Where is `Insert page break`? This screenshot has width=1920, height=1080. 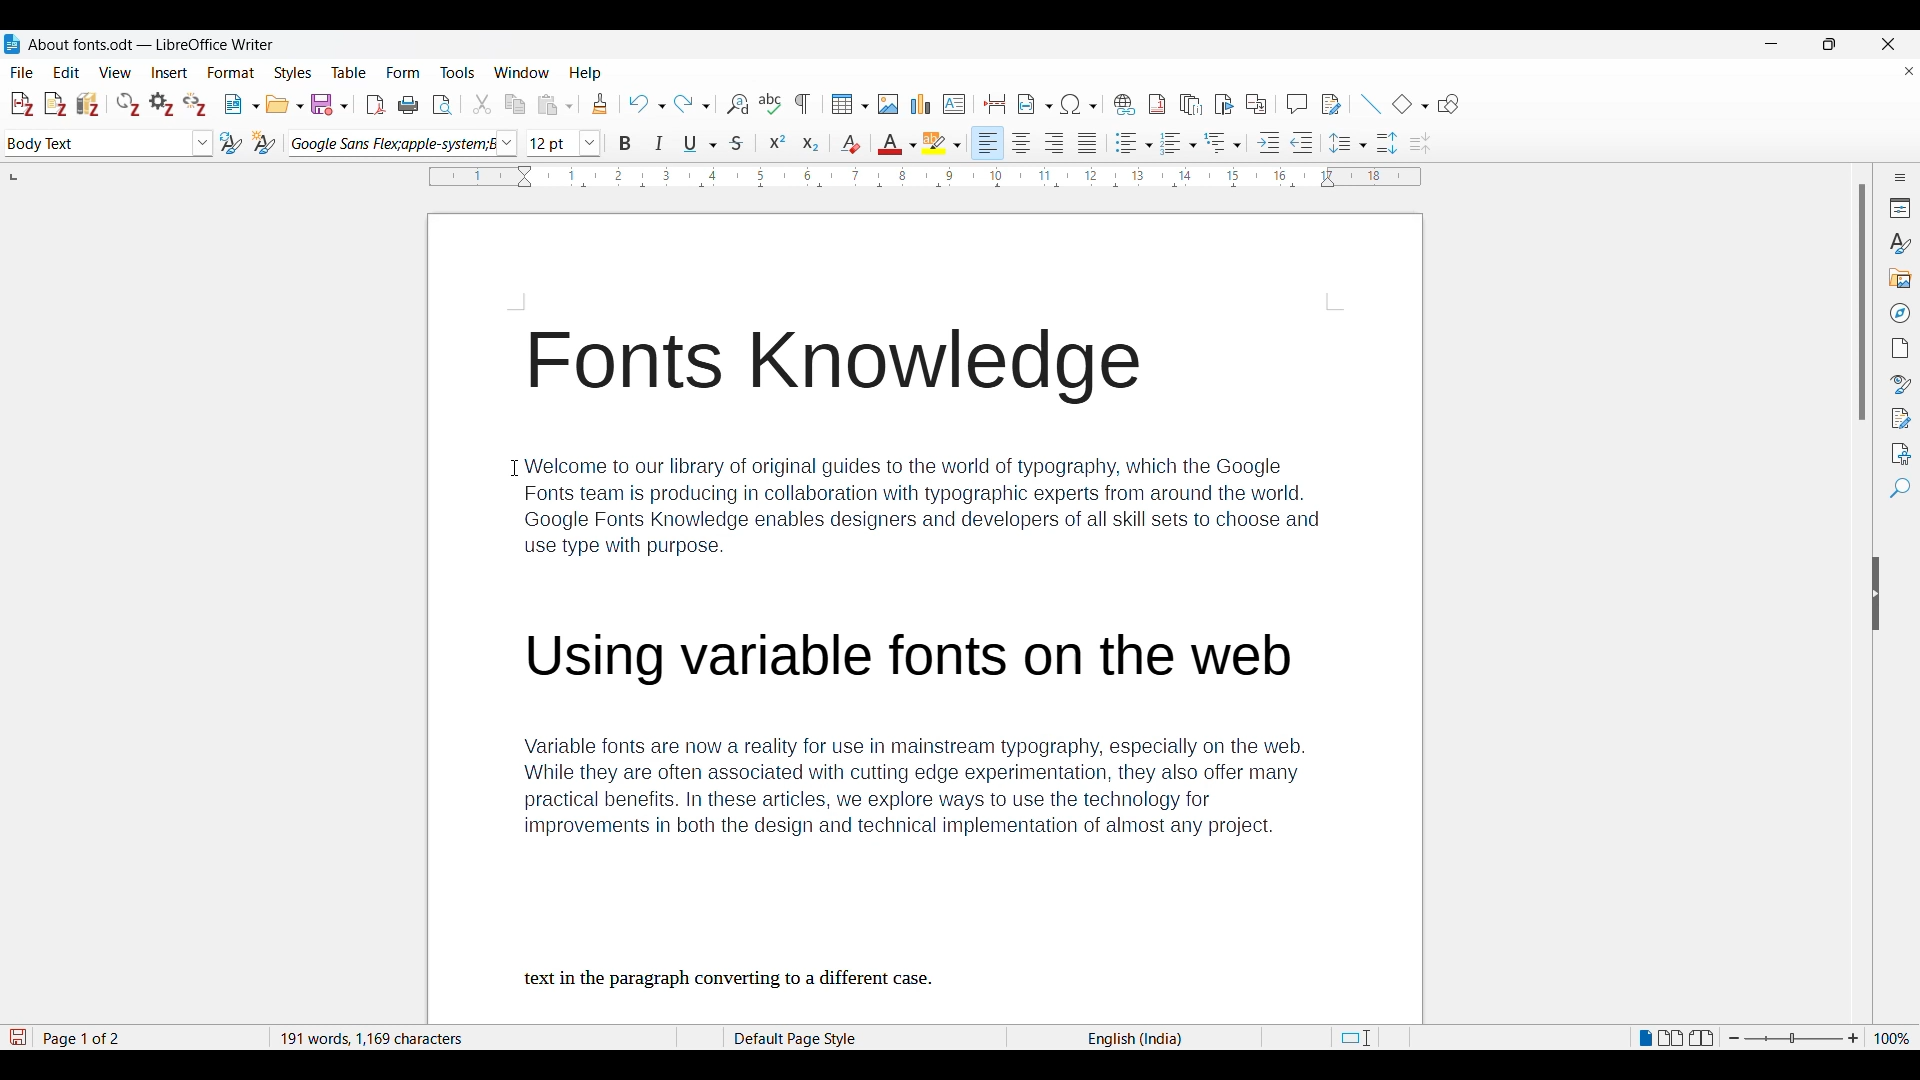 Insert page break is located at coordinates (994, 104).